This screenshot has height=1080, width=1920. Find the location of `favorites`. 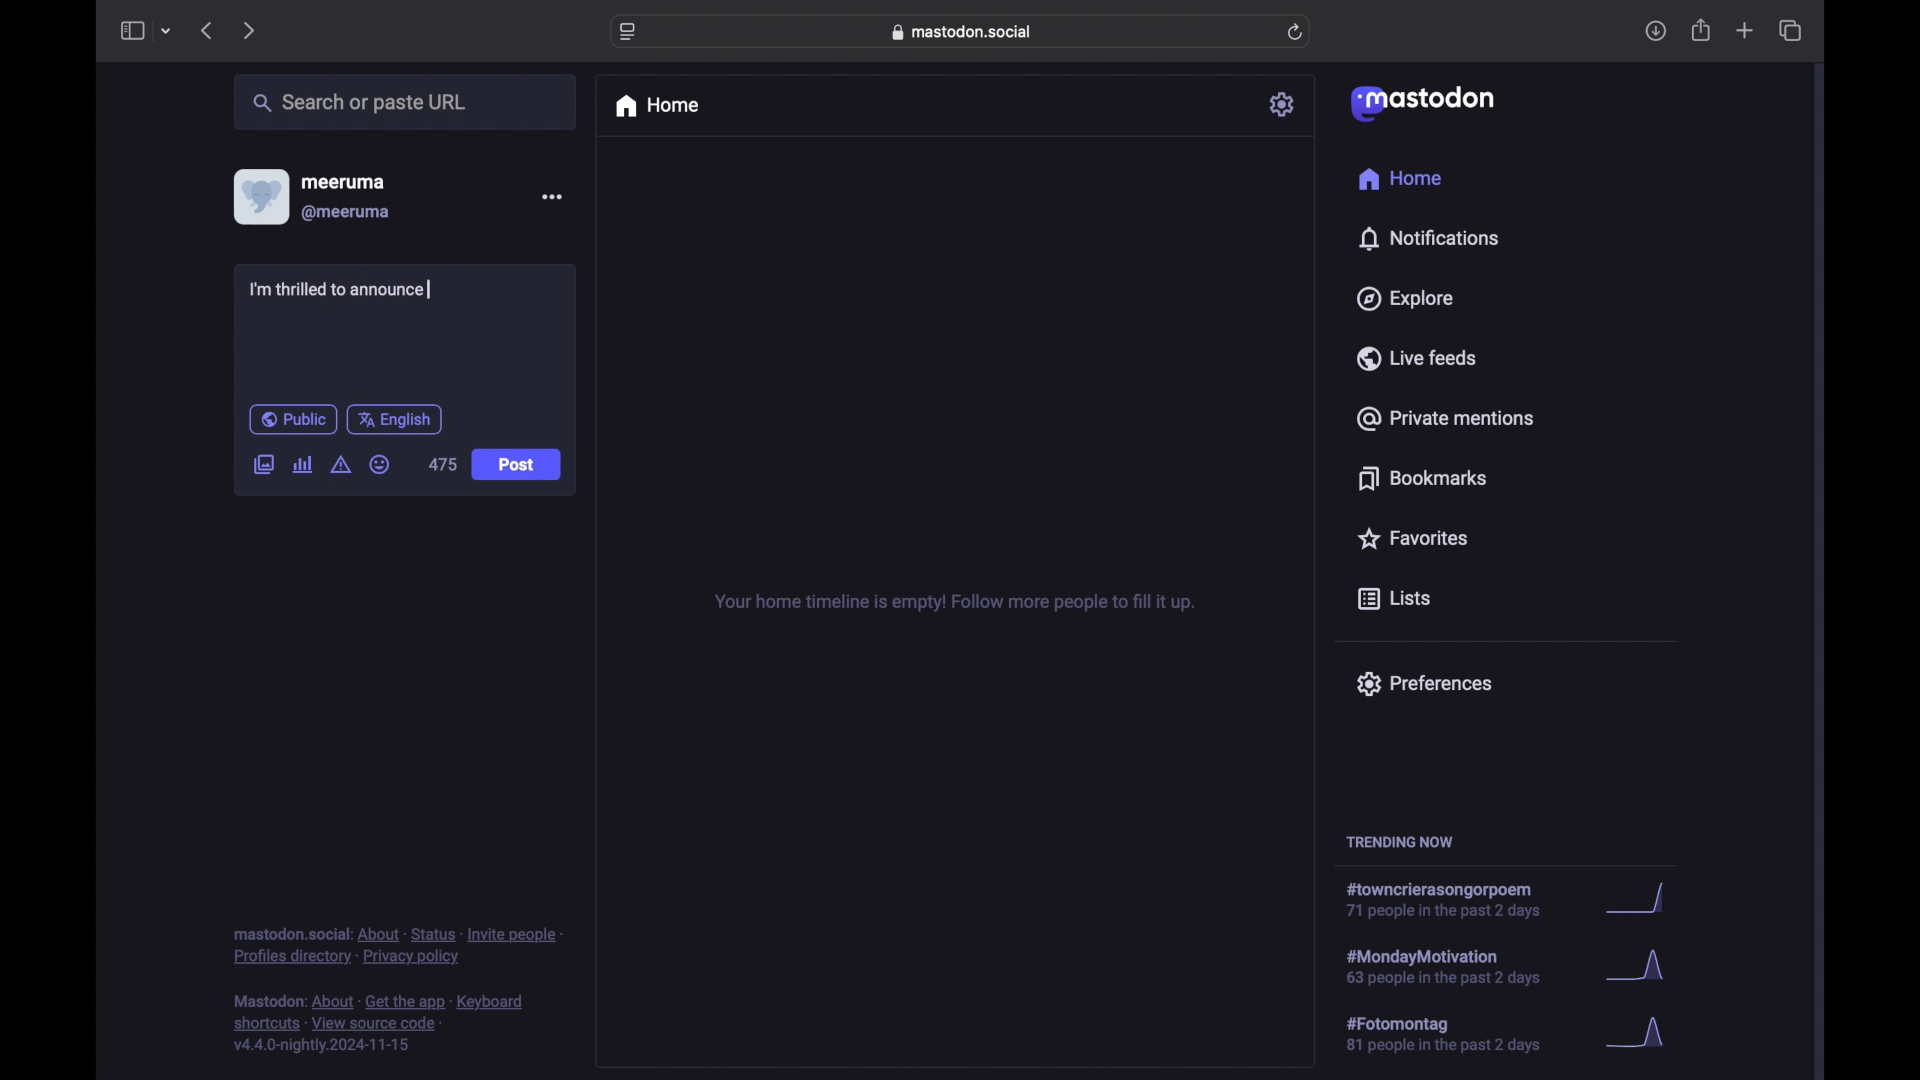

favorites is located at coordinates (1412, 538).